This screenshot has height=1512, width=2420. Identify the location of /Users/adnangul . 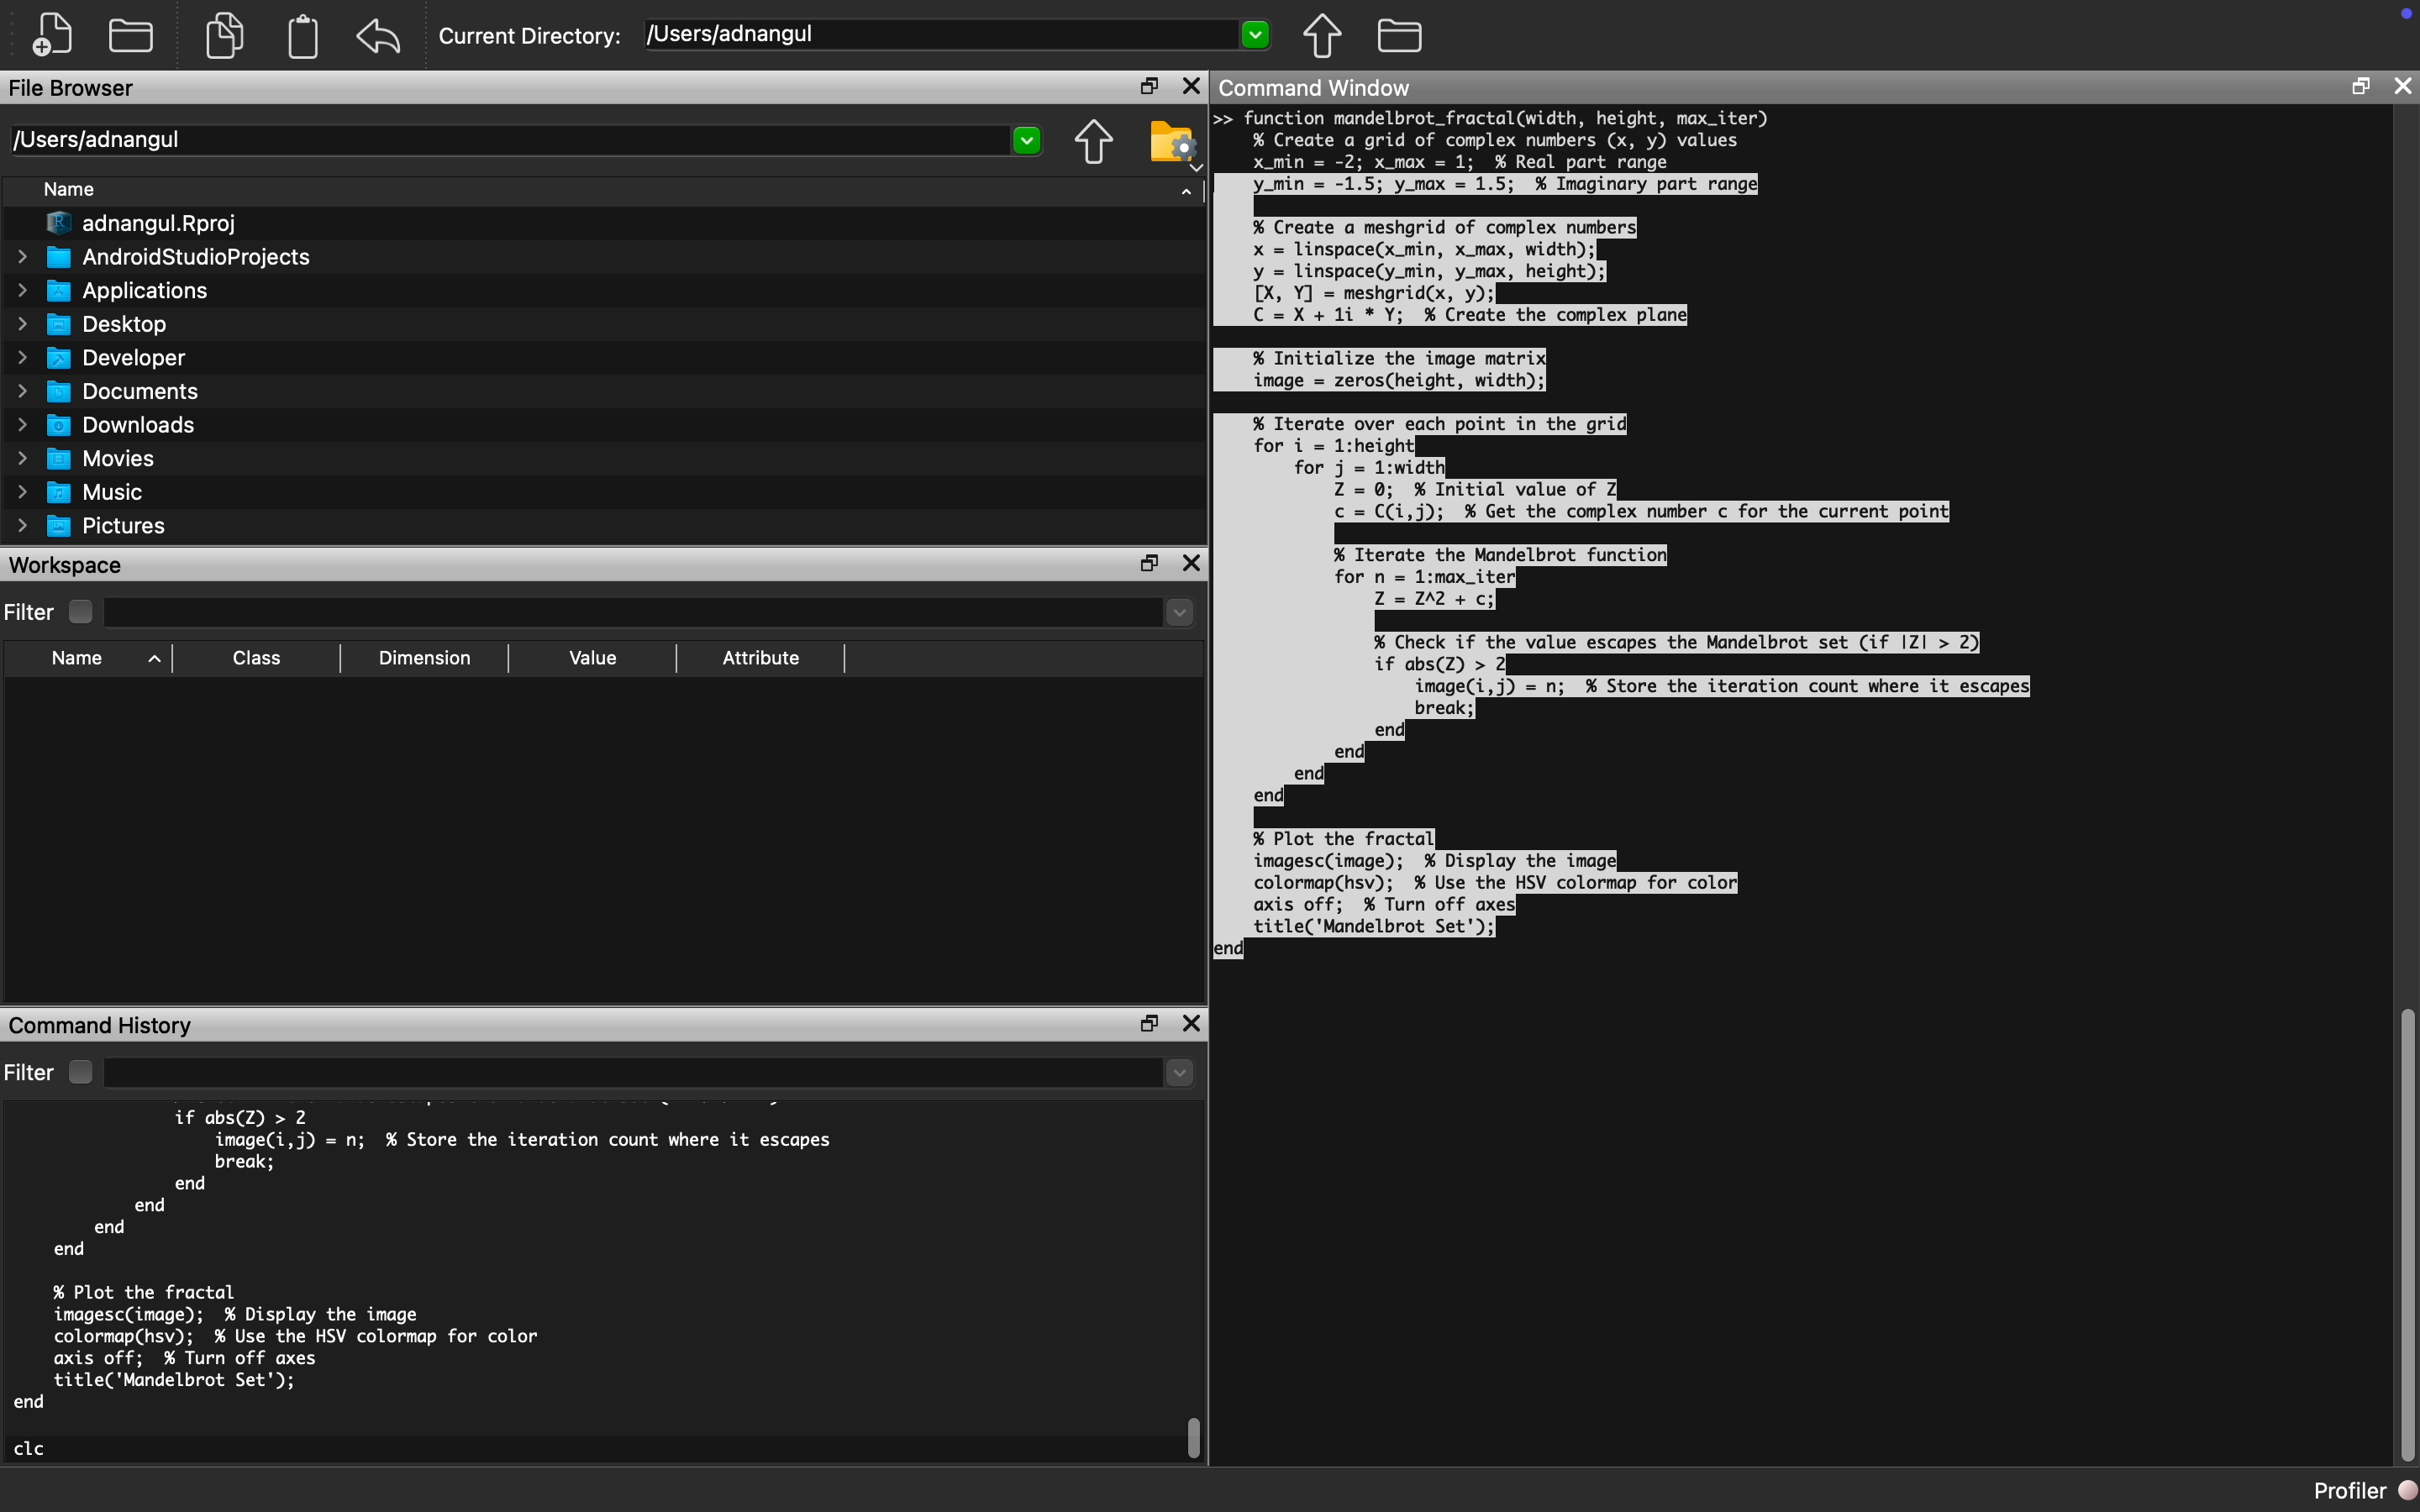
(523, 141).